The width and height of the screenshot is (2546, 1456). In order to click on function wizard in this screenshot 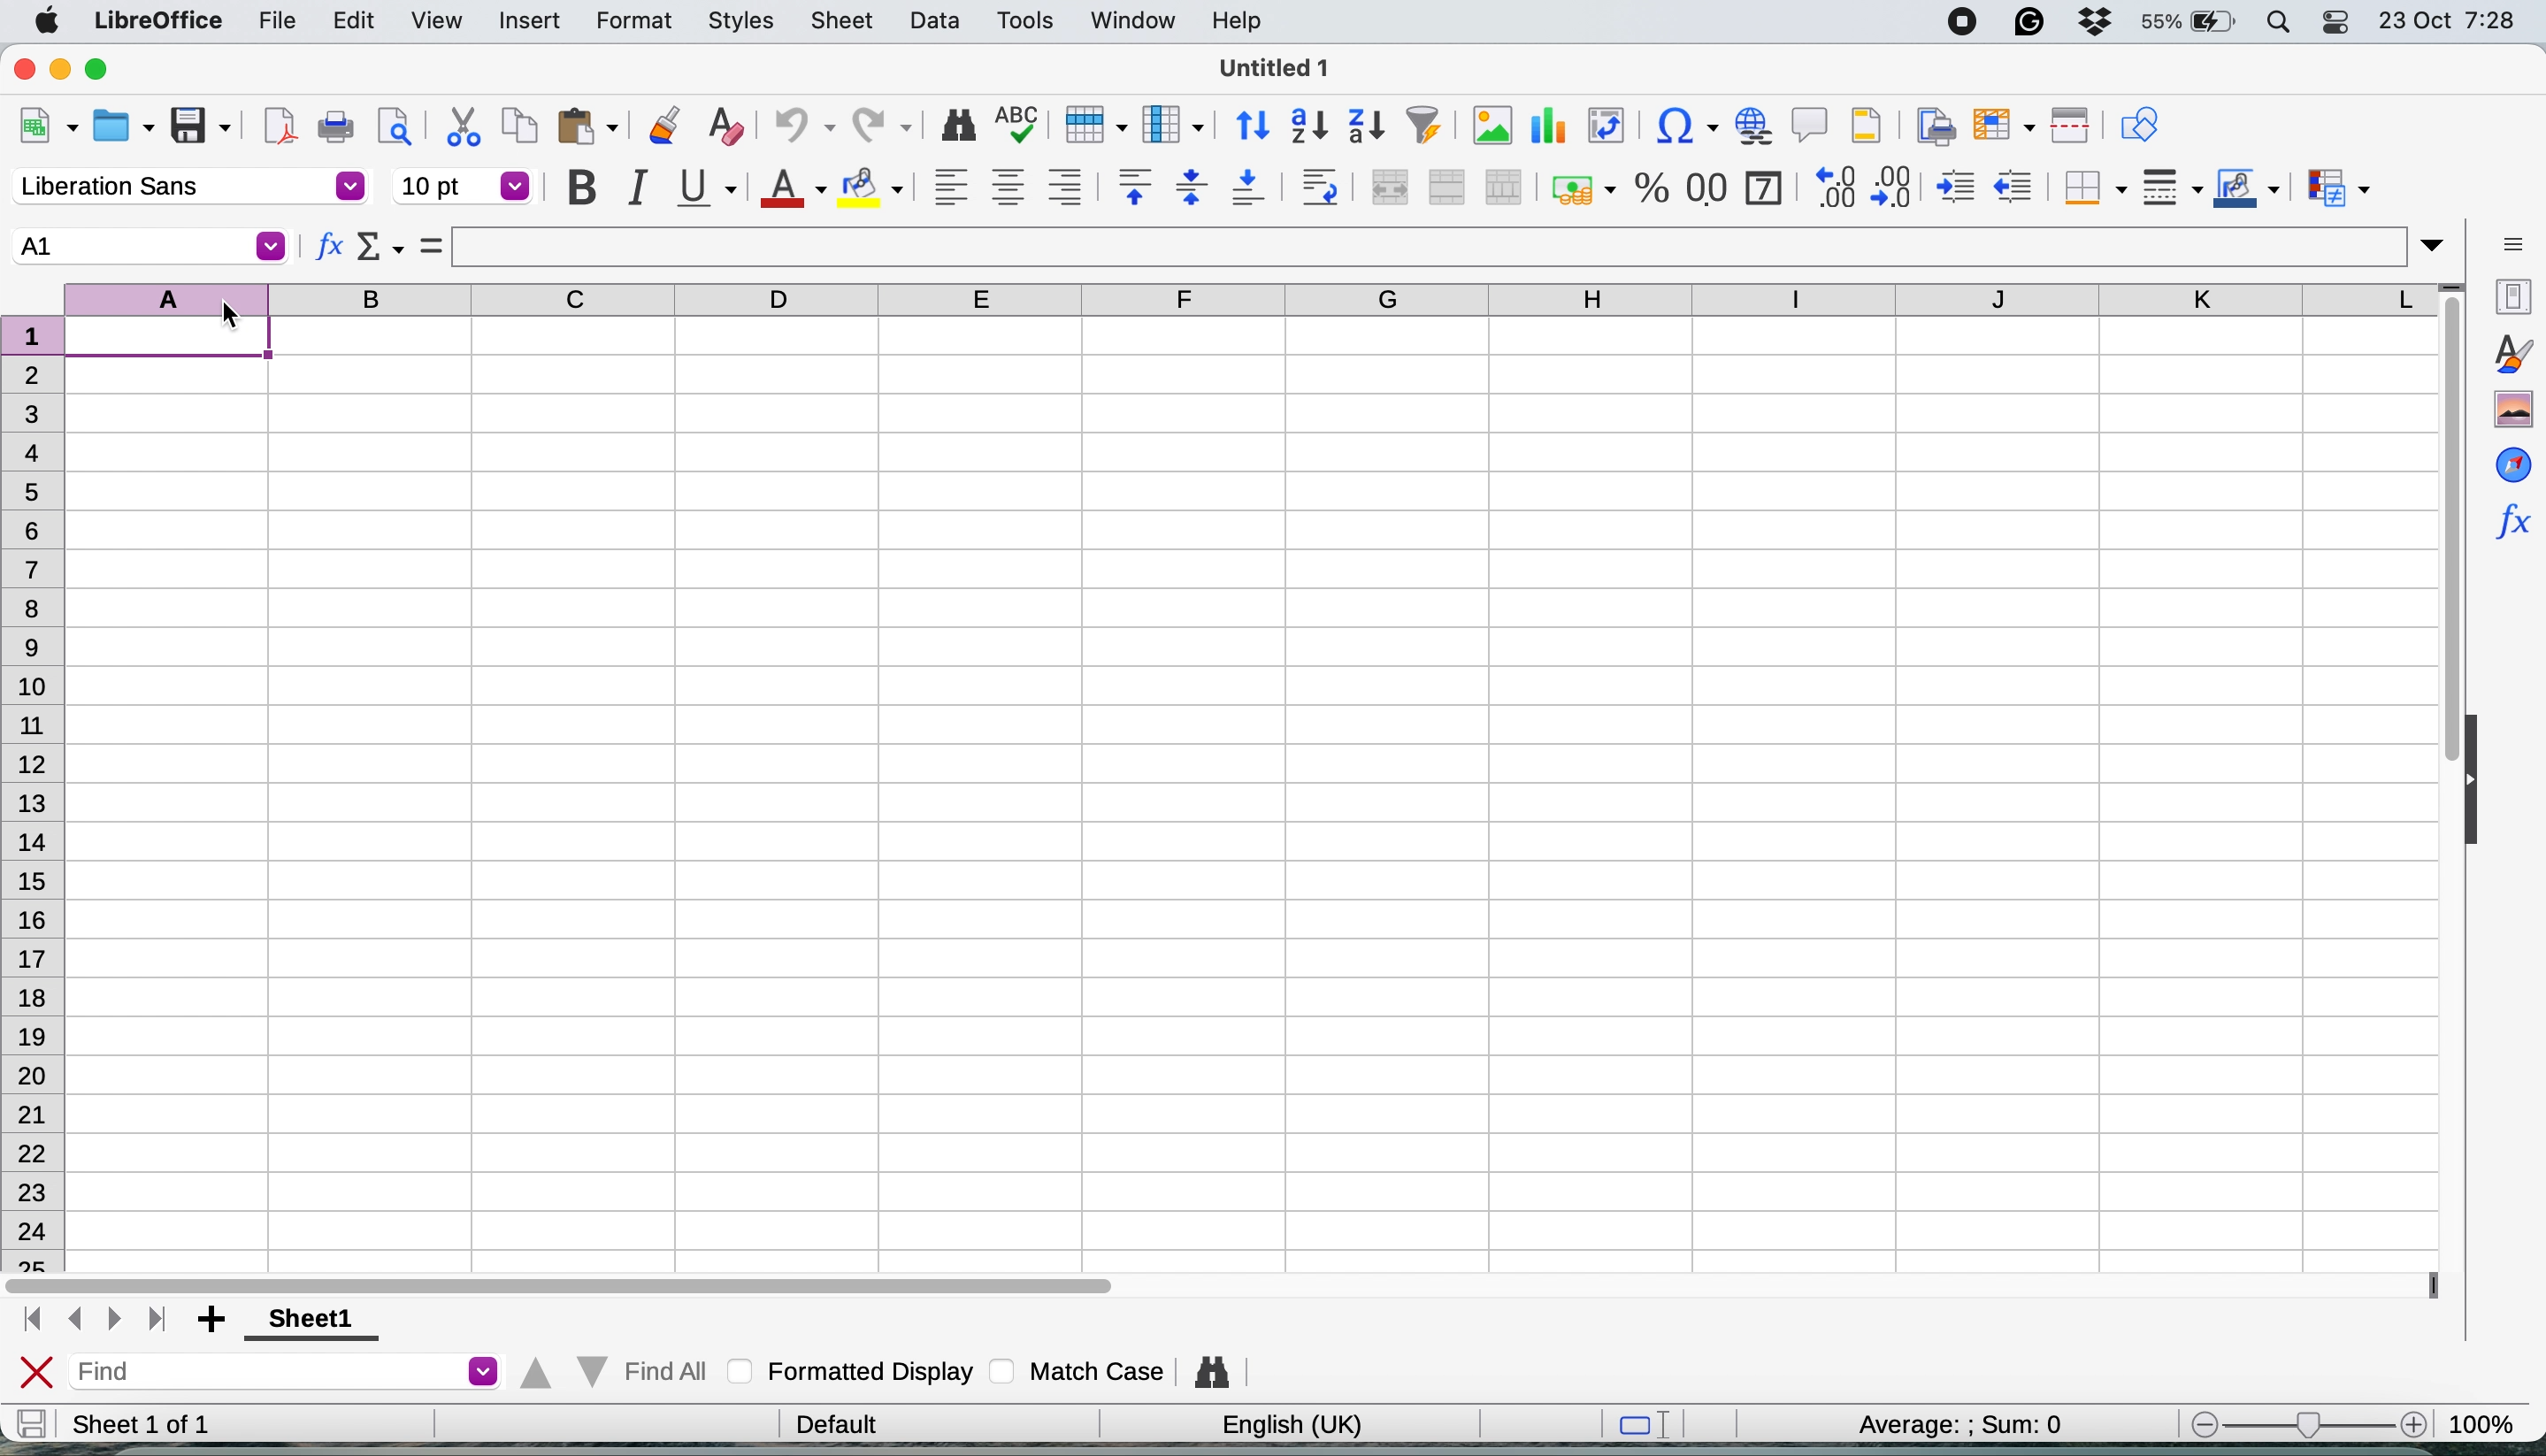, I will do `click(2511, 538)`.